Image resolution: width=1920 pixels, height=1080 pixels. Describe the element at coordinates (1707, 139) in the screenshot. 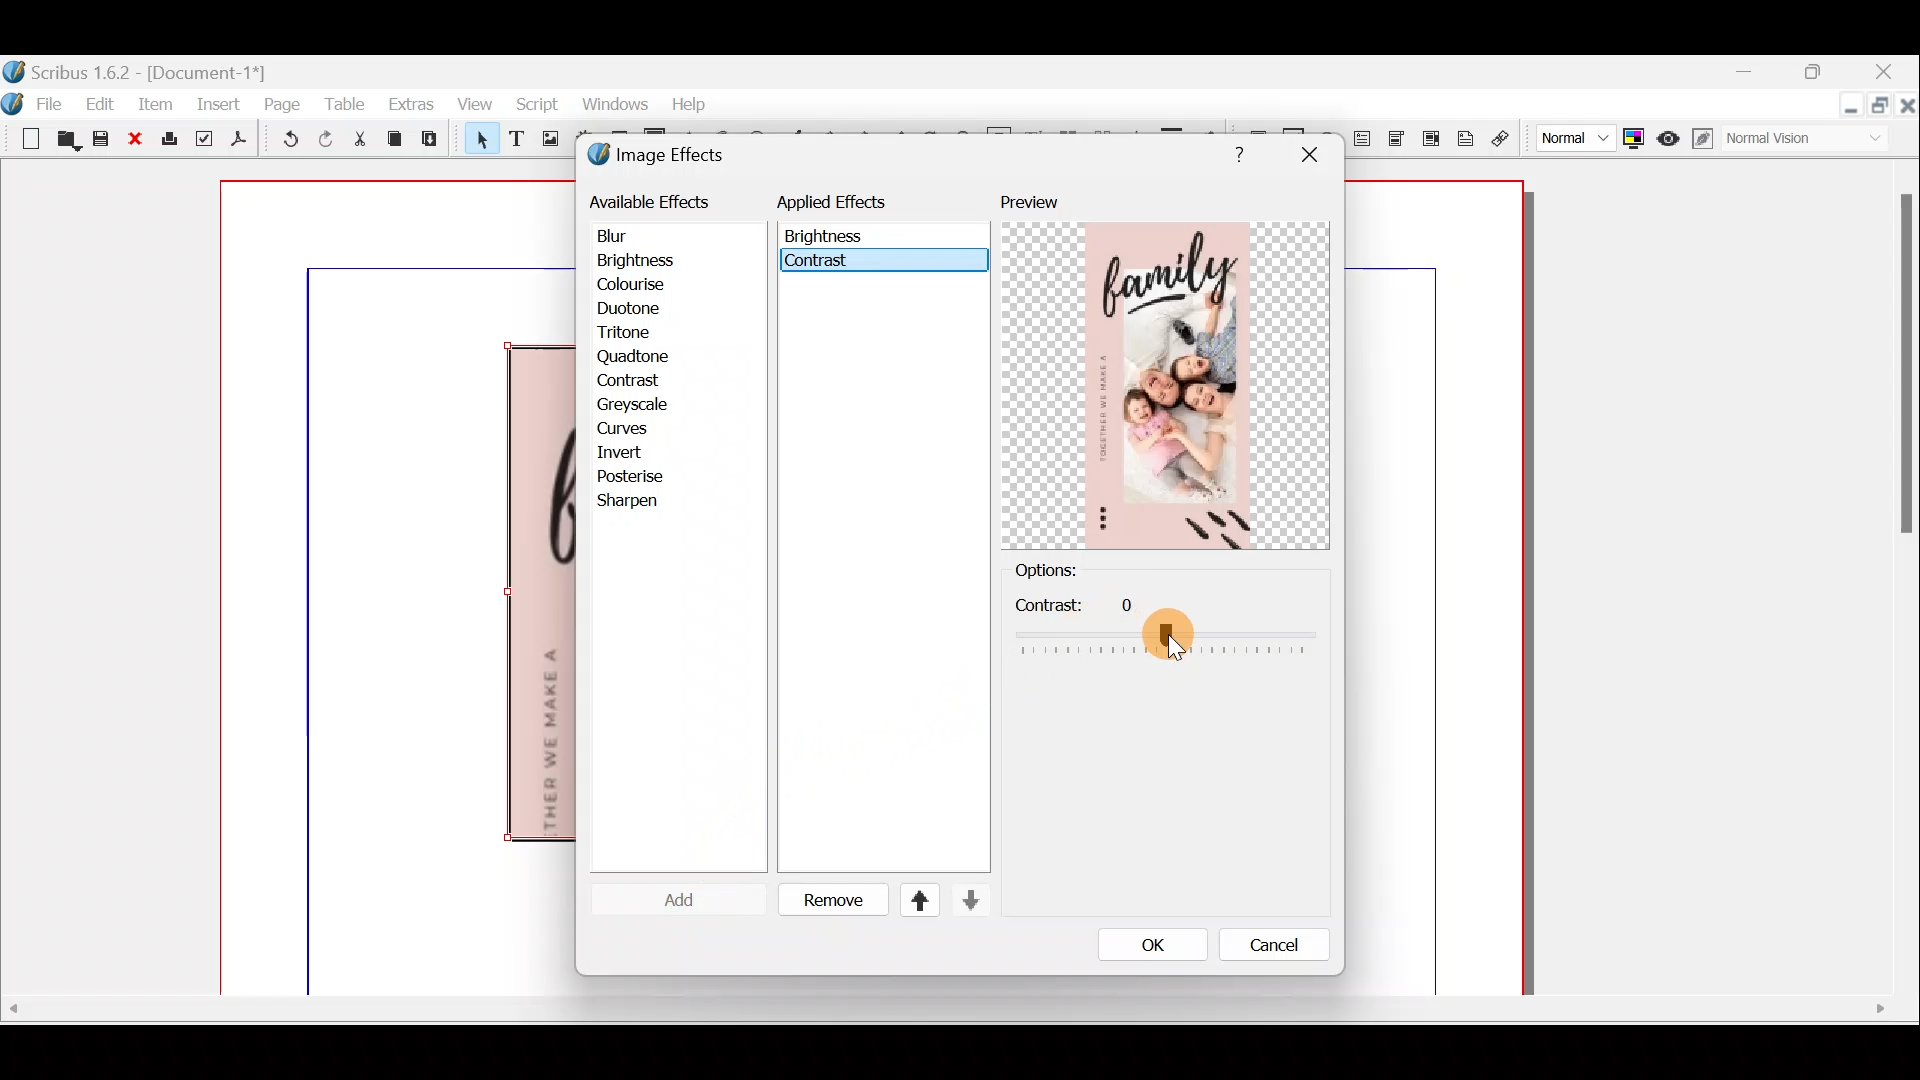

I see `Edit in preview mode` at that location.